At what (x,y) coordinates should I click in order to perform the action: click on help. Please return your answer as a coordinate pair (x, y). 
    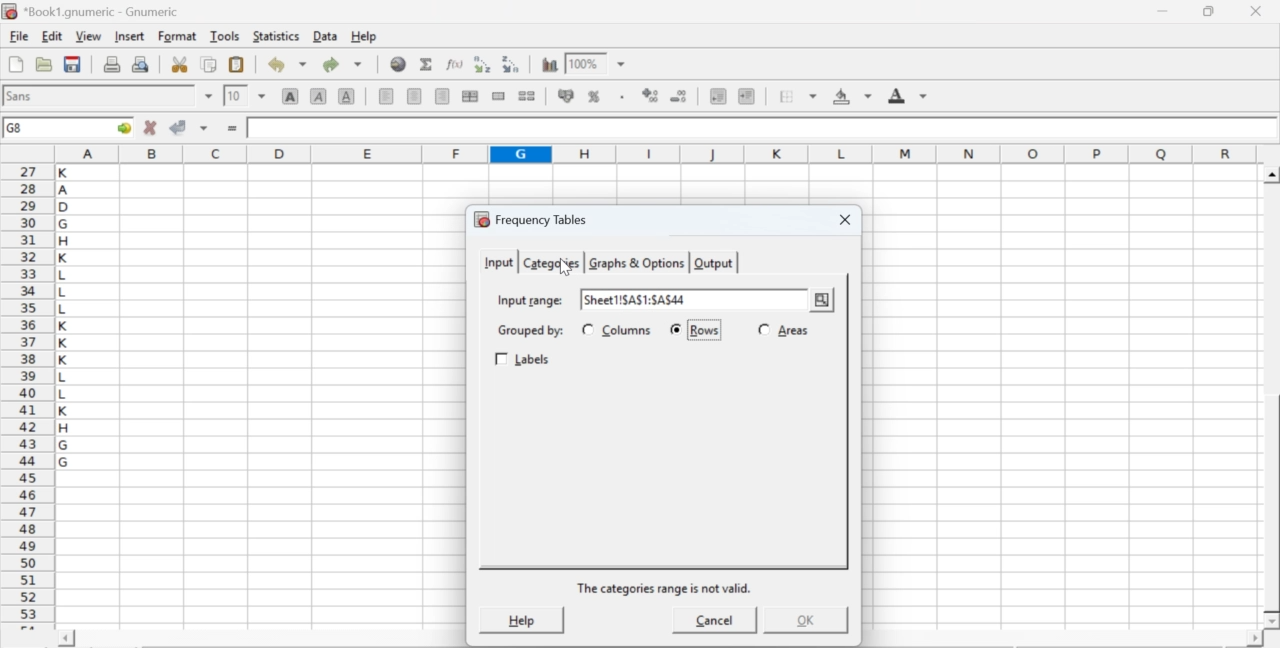
    Looking at the image, I should click on (520, 619).